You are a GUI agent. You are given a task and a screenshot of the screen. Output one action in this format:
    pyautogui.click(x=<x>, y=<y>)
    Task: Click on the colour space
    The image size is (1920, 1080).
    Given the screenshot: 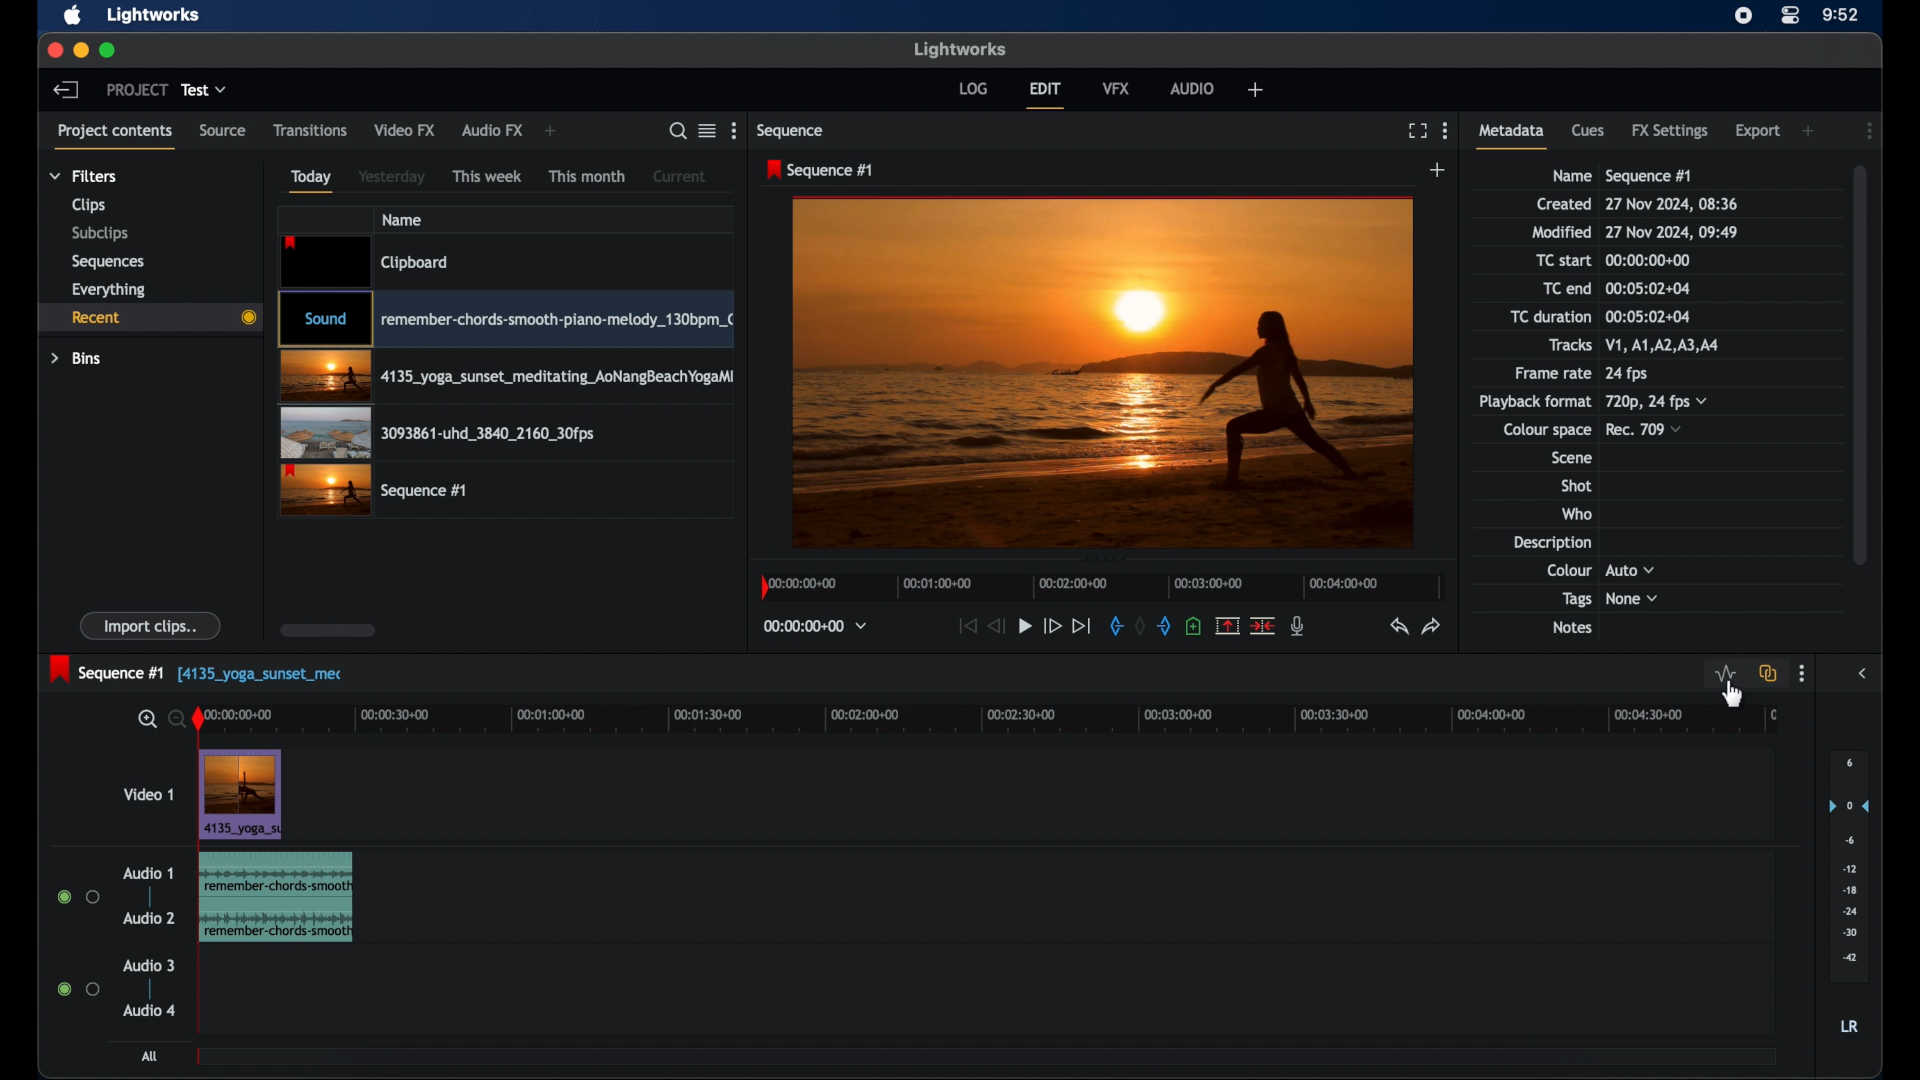 What is the action you would take?
    pyautogui.click(x=1547, y=430)
    